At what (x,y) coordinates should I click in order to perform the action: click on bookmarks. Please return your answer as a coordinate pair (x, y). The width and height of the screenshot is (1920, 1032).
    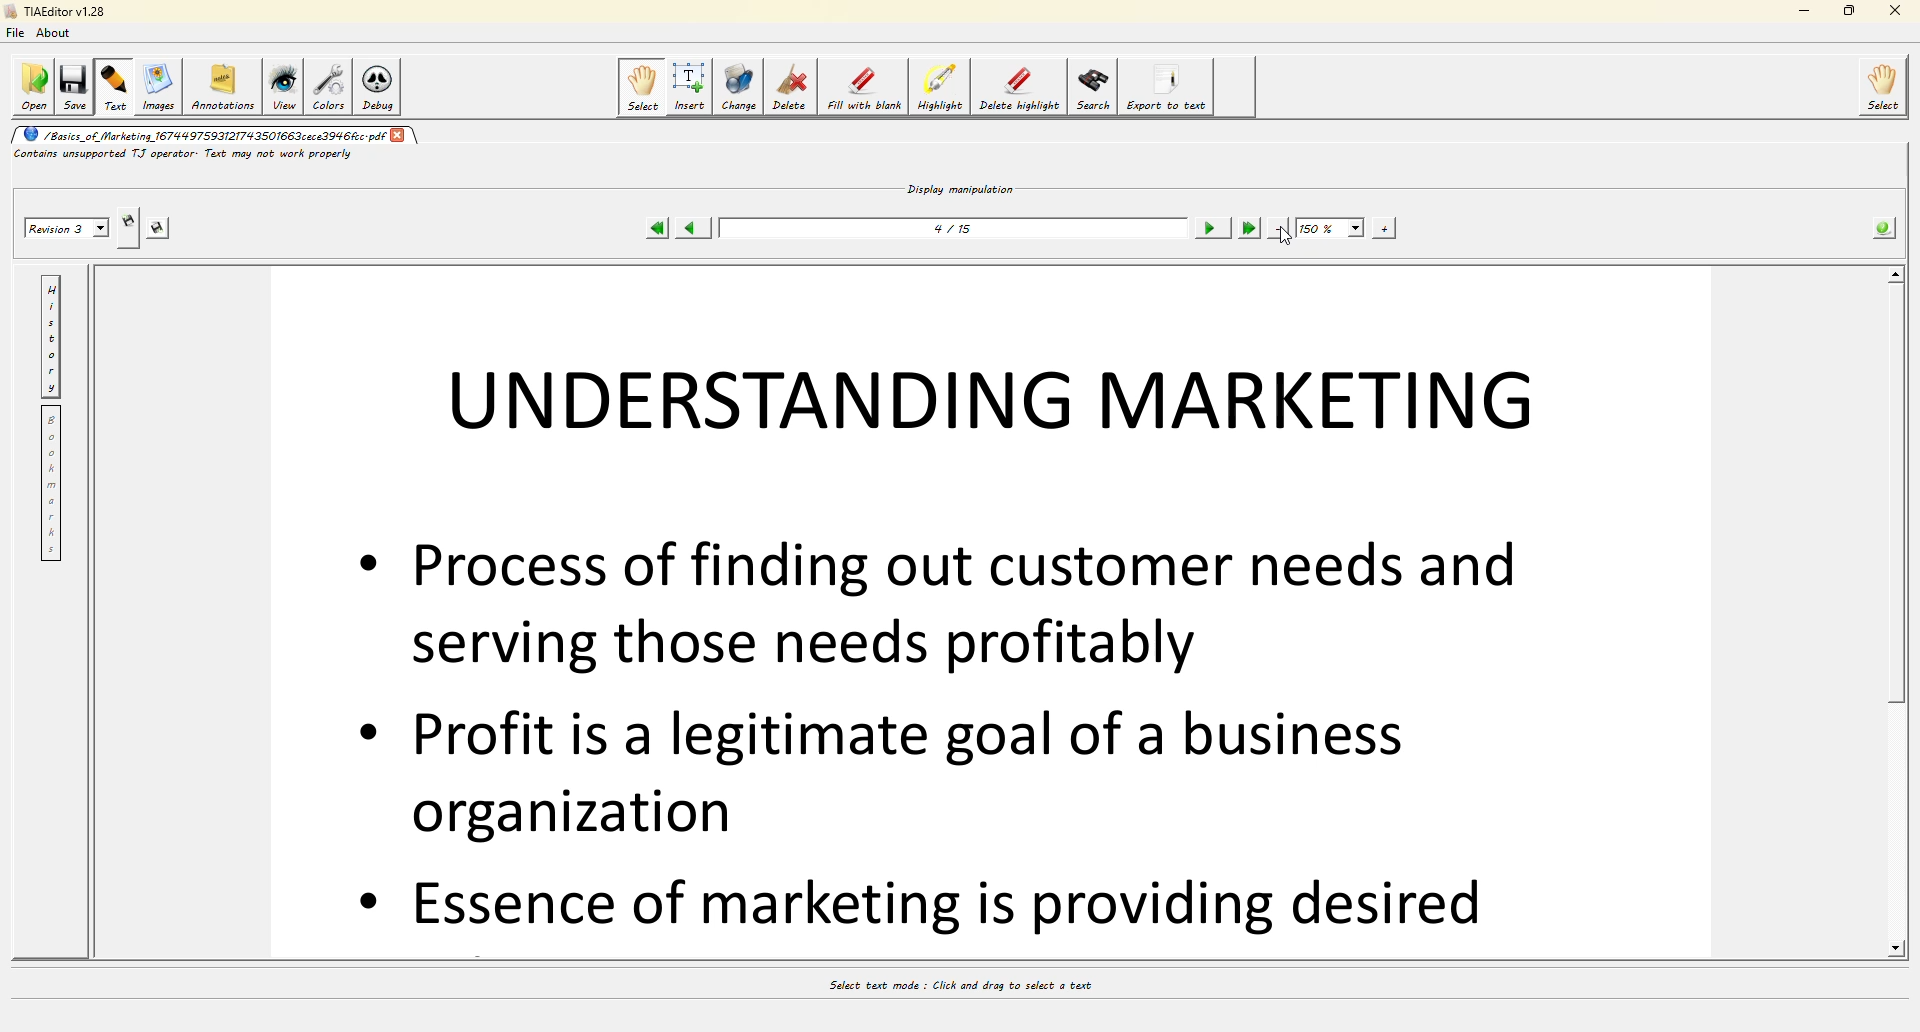
    Looking at the image, I should click on (54, 482).